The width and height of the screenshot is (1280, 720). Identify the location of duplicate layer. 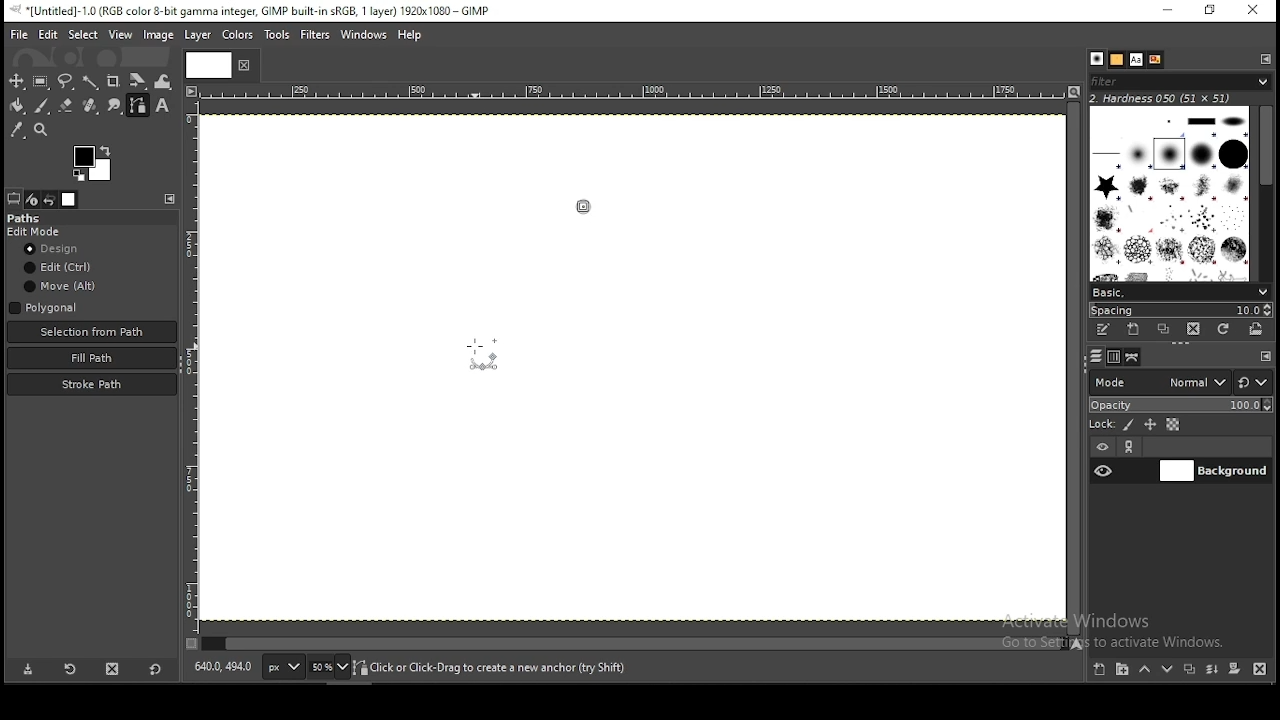
(1191, 670).